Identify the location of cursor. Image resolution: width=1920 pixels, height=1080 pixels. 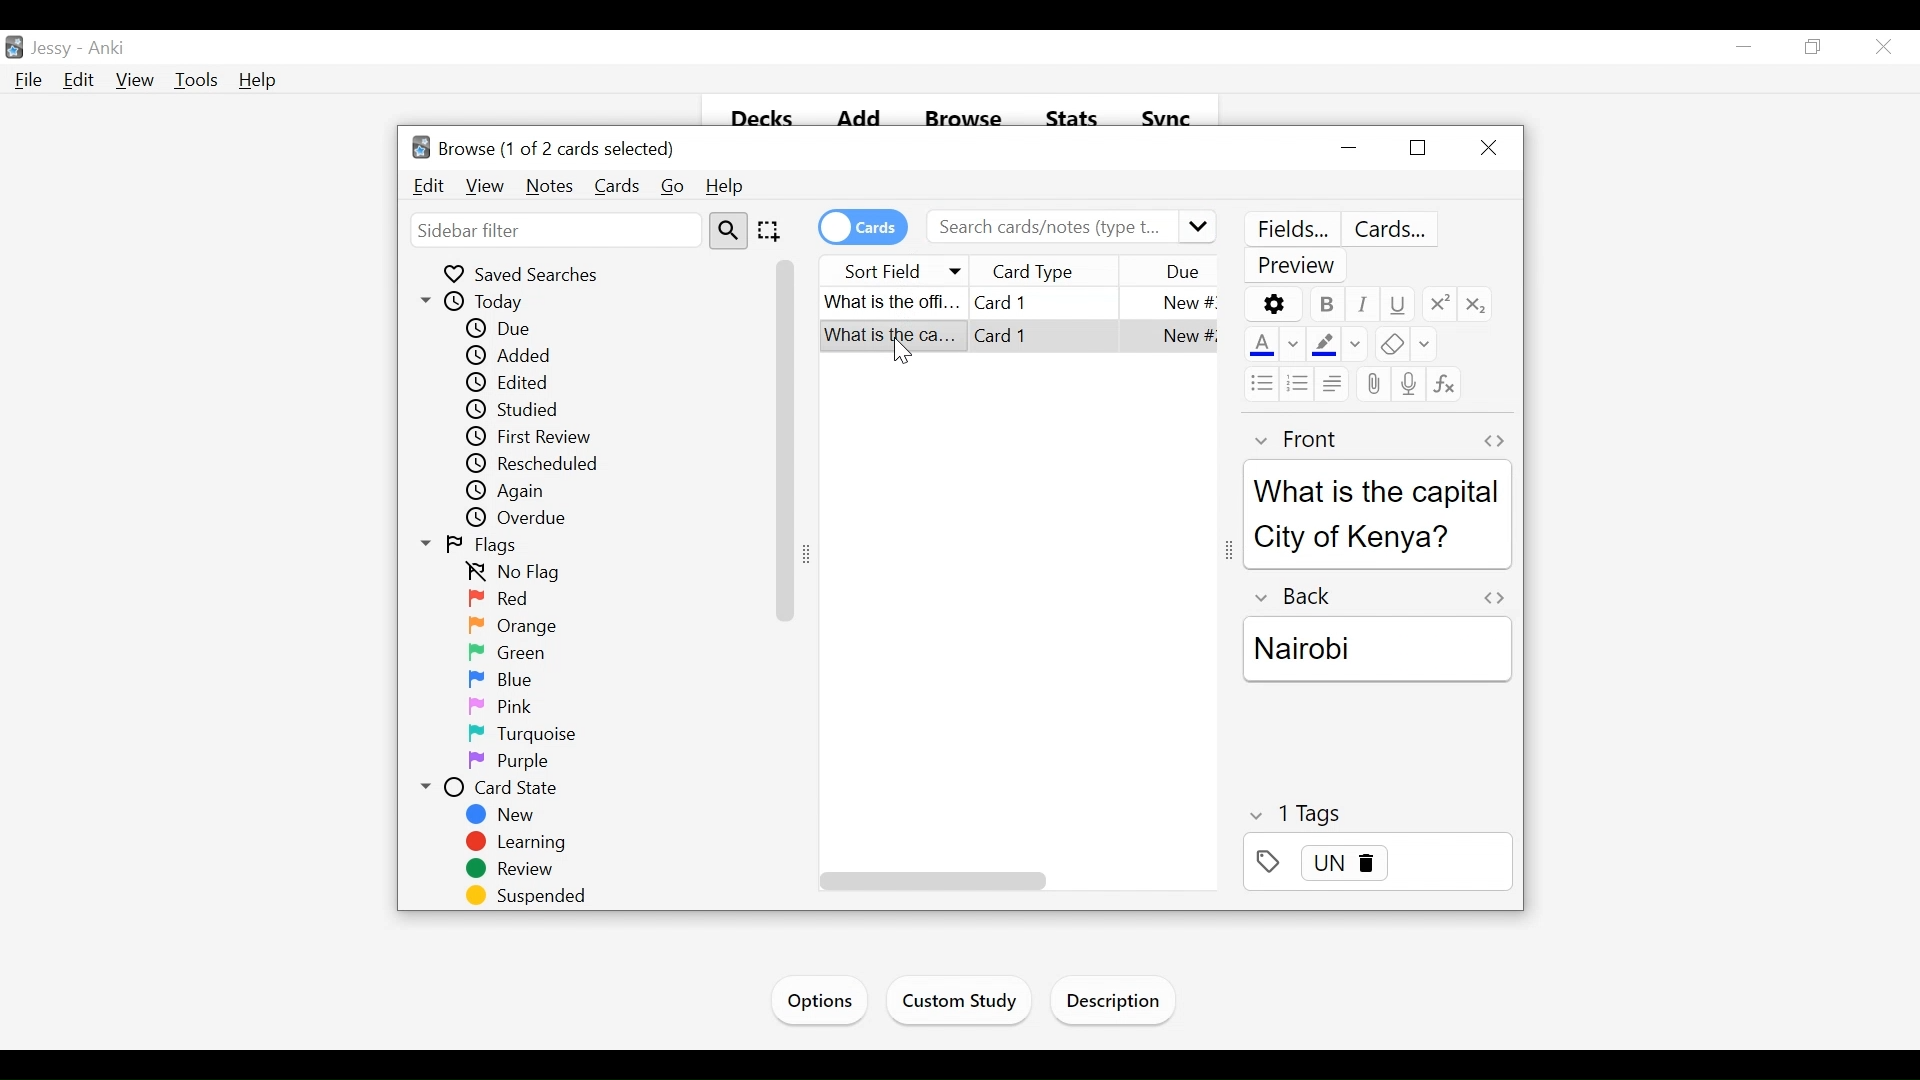
(897, 350).